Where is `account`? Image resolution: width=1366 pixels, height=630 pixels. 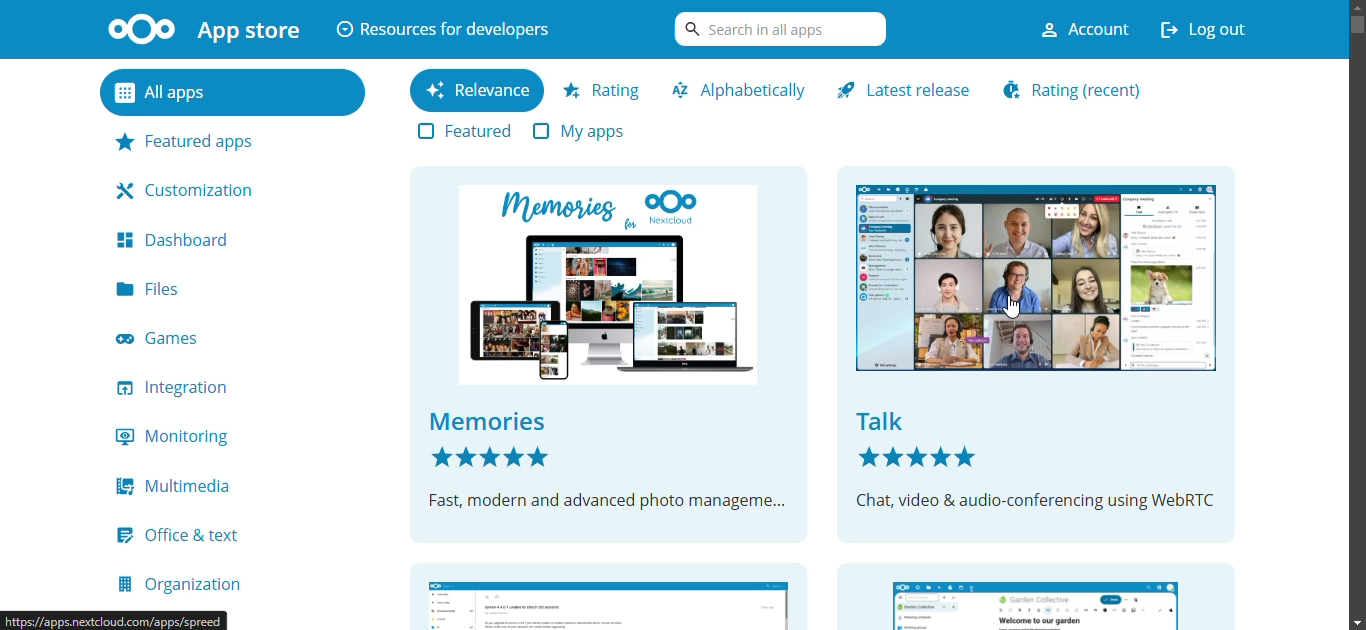 account is located at coordinates (1074, 29).